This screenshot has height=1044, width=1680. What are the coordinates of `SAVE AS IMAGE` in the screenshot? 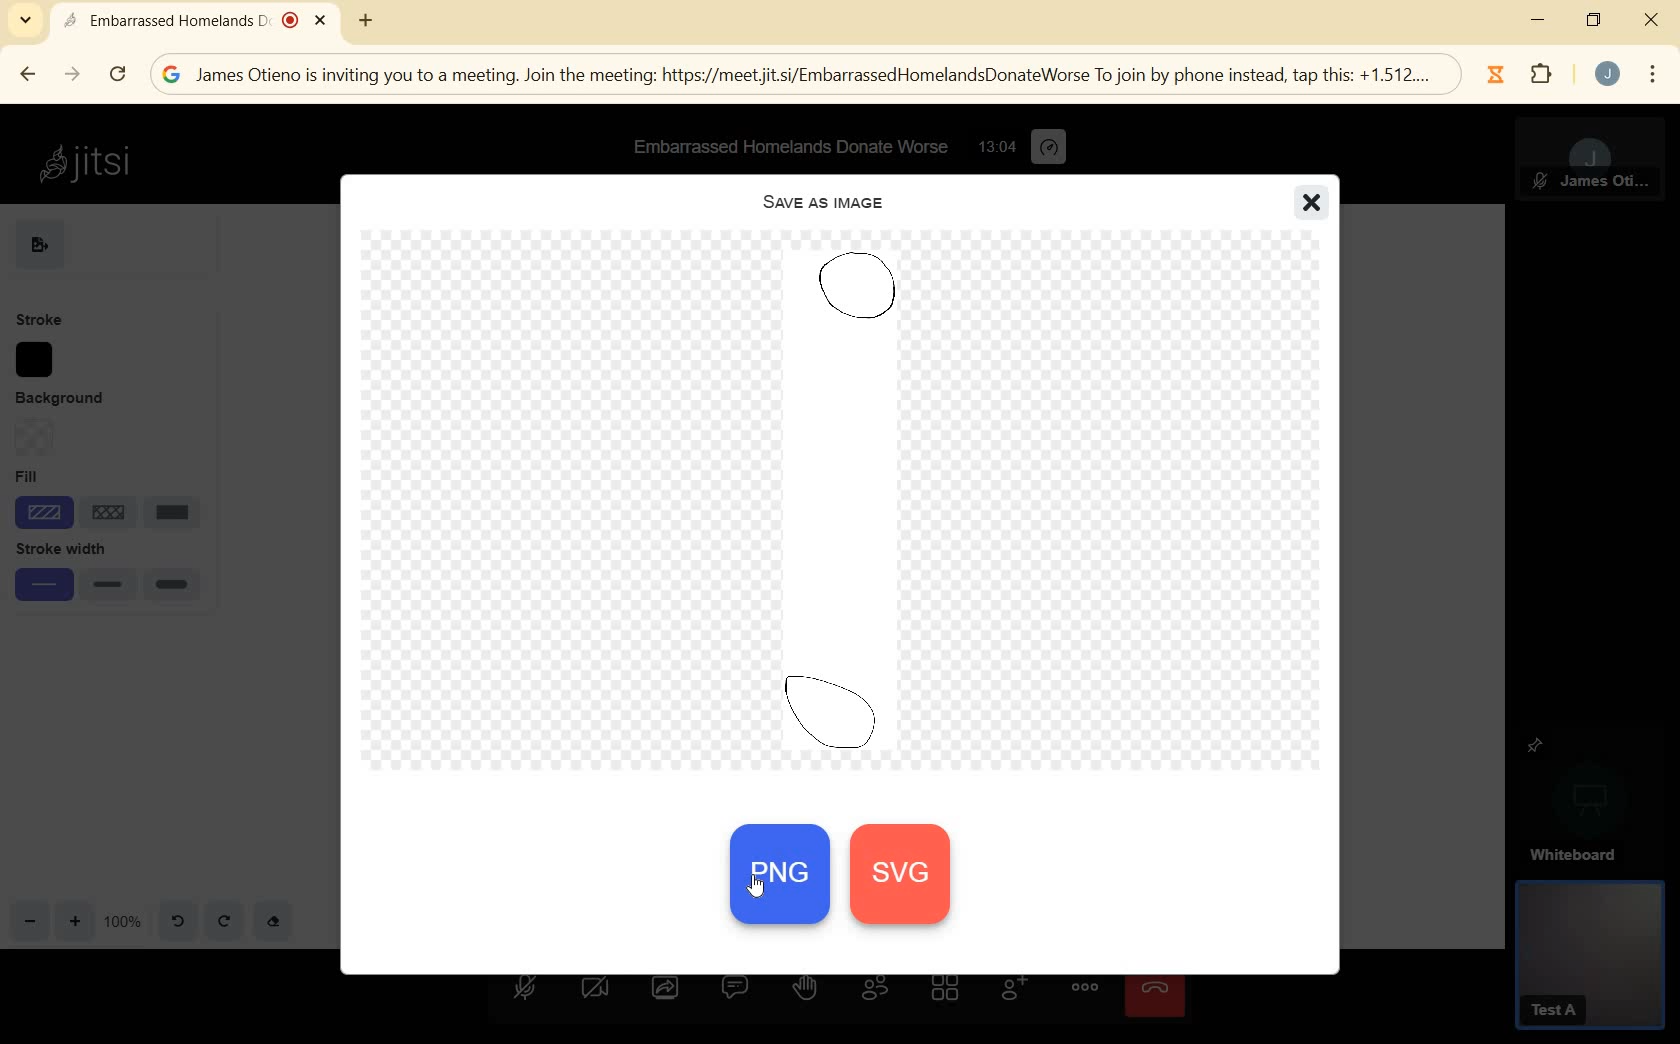 It's located at (823, 201).